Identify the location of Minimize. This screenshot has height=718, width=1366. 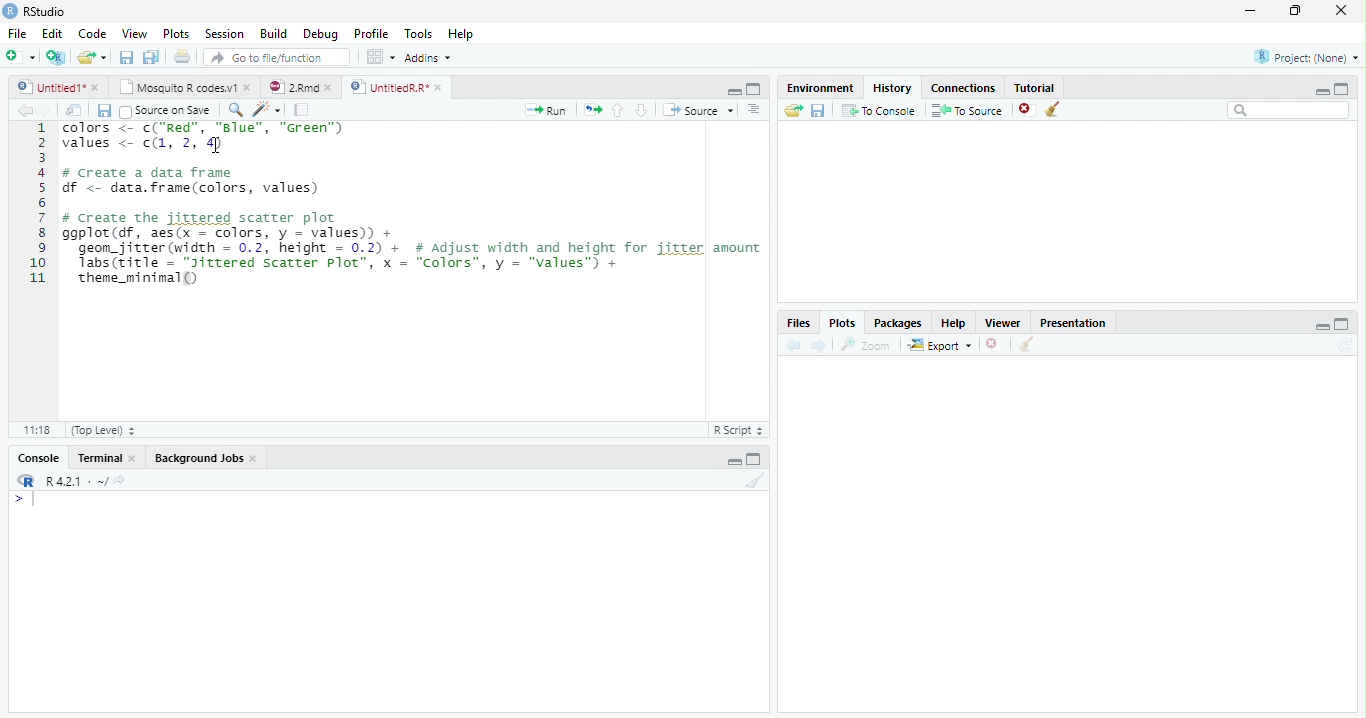
(733, 91).